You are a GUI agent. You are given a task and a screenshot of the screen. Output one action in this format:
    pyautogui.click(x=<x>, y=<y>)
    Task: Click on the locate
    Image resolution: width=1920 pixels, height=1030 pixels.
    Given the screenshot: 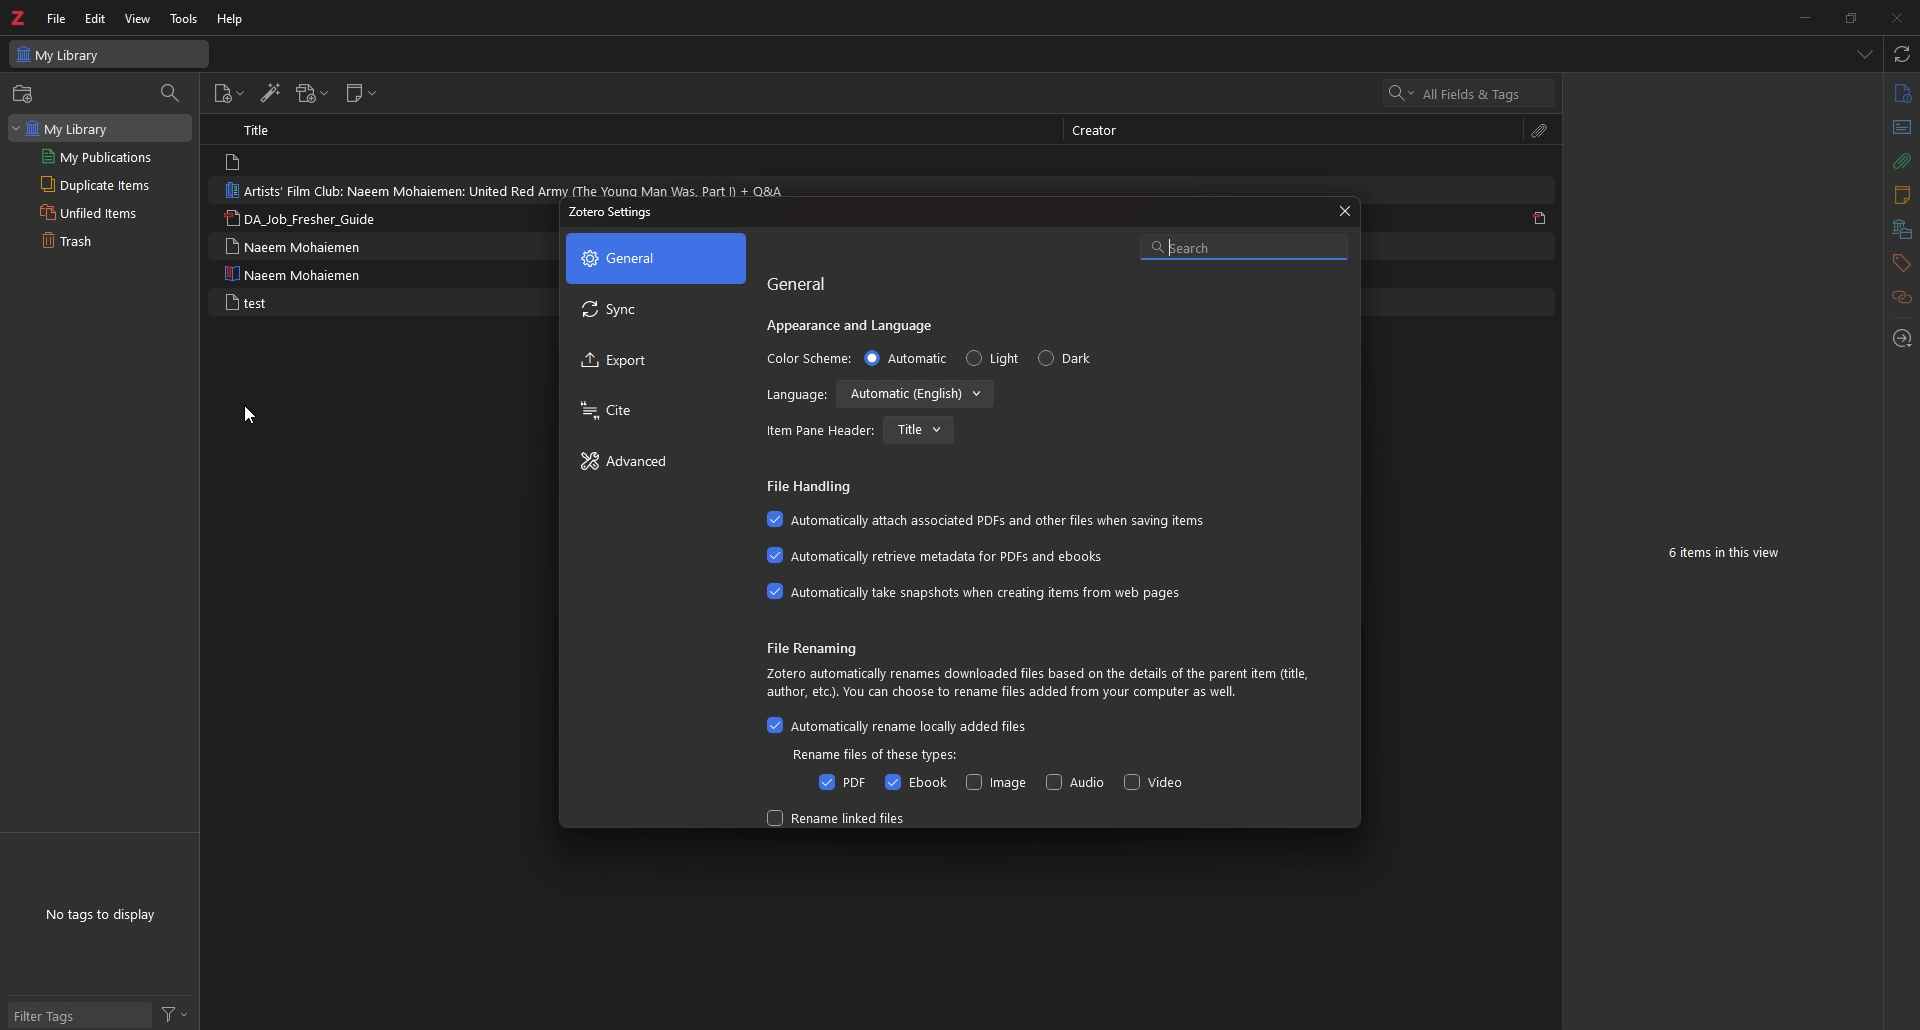 What is the action you would take?
    pyautogui.click(x=1901, y=340)
    